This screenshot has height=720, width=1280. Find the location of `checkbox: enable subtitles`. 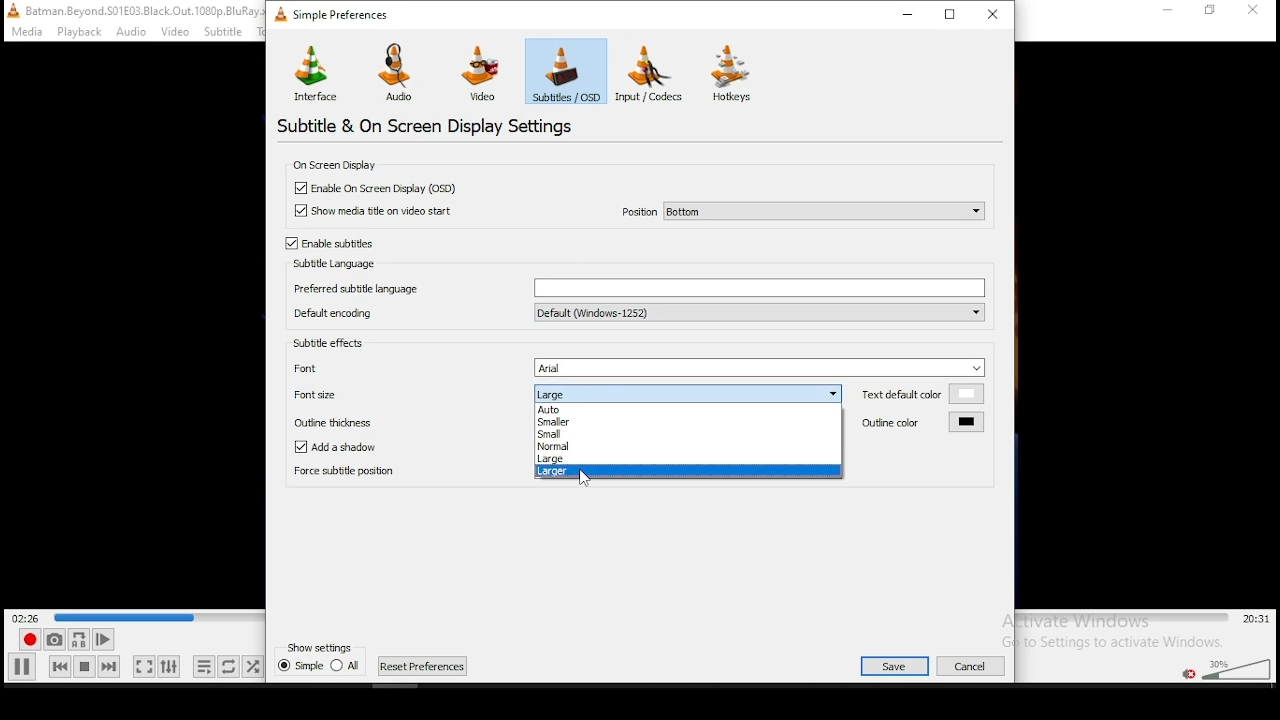

checkbox: enable subtitles is located at coordinates (332, 244).